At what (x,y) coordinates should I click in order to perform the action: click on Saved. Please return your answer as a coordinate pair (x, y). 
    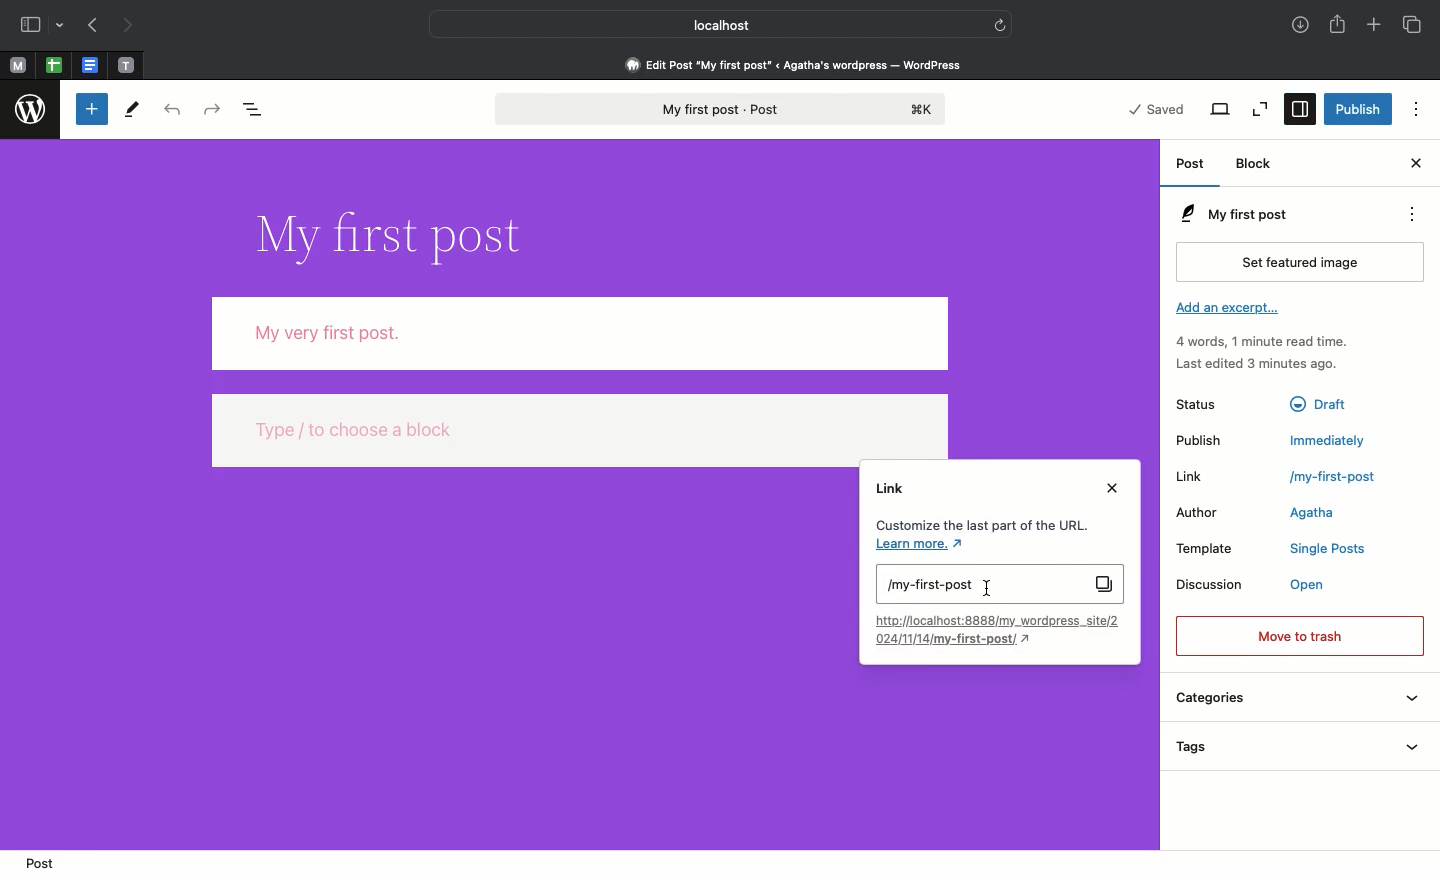
    Looking at the image, I should click on (1157, 109).